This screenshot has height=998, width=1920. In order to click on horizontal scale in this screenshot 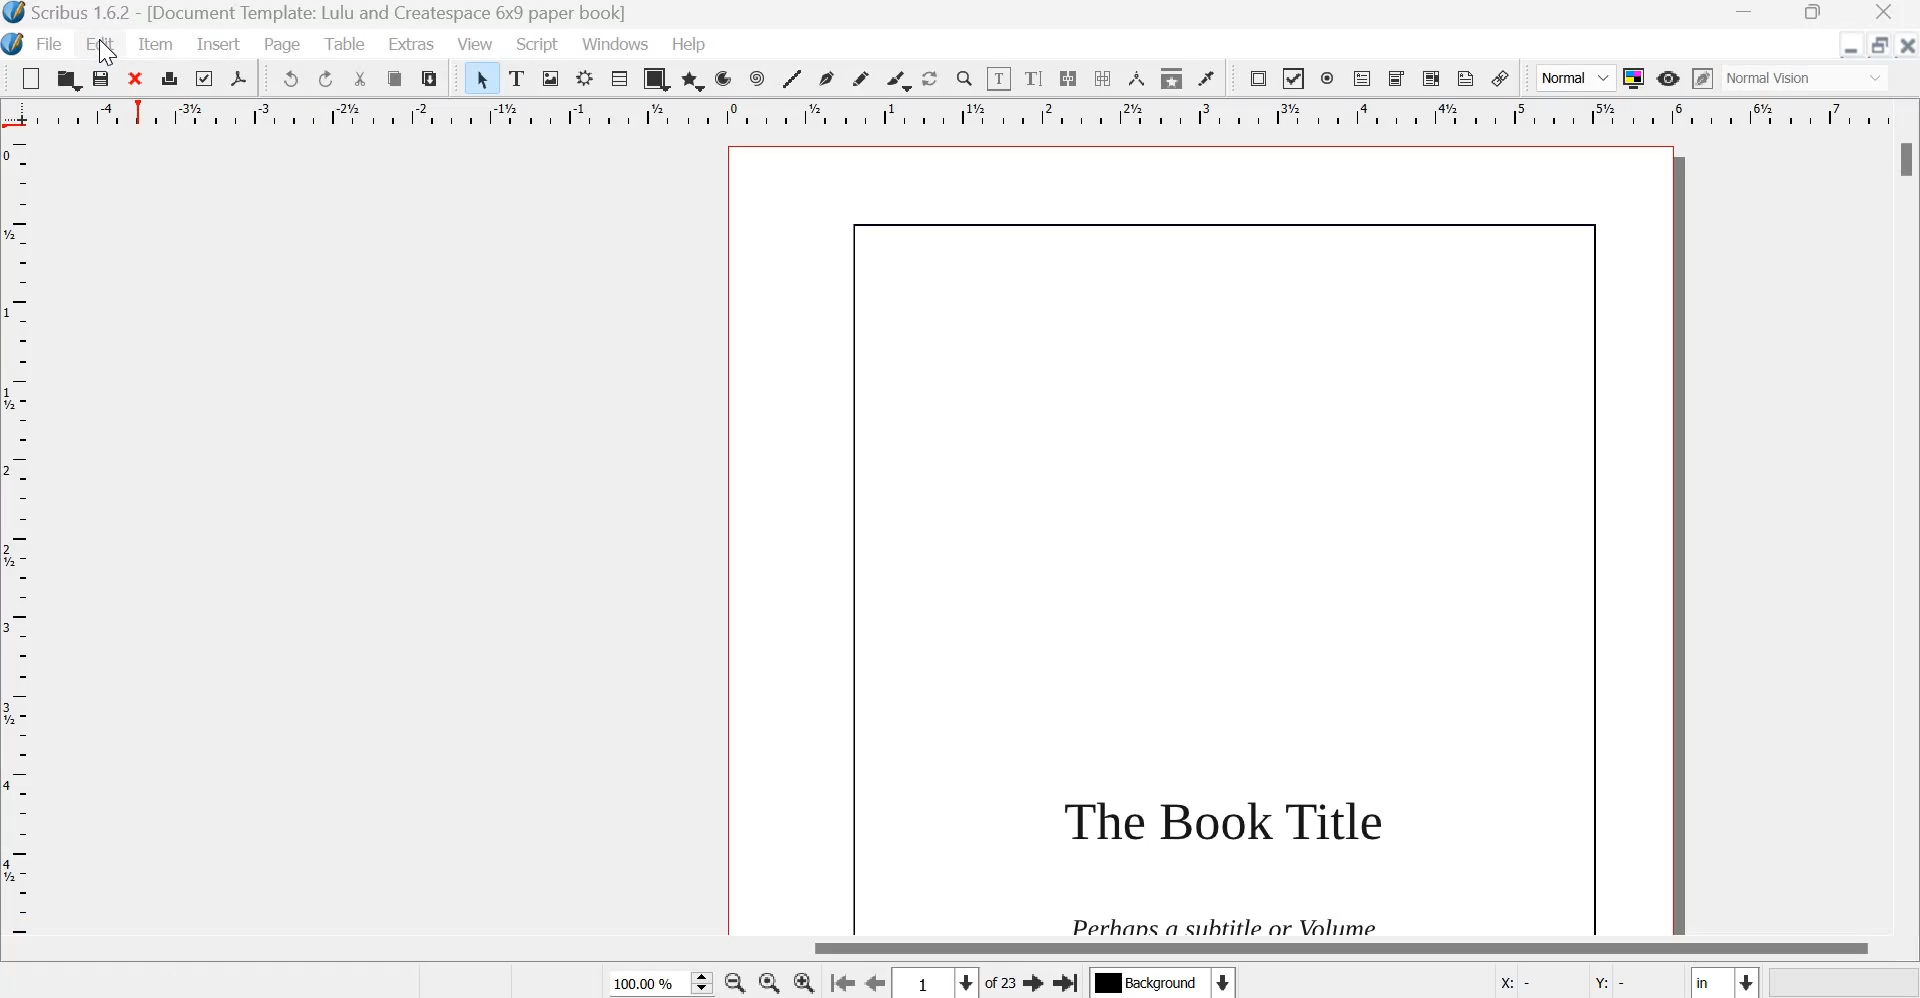, I will do `click(955, 112)`.